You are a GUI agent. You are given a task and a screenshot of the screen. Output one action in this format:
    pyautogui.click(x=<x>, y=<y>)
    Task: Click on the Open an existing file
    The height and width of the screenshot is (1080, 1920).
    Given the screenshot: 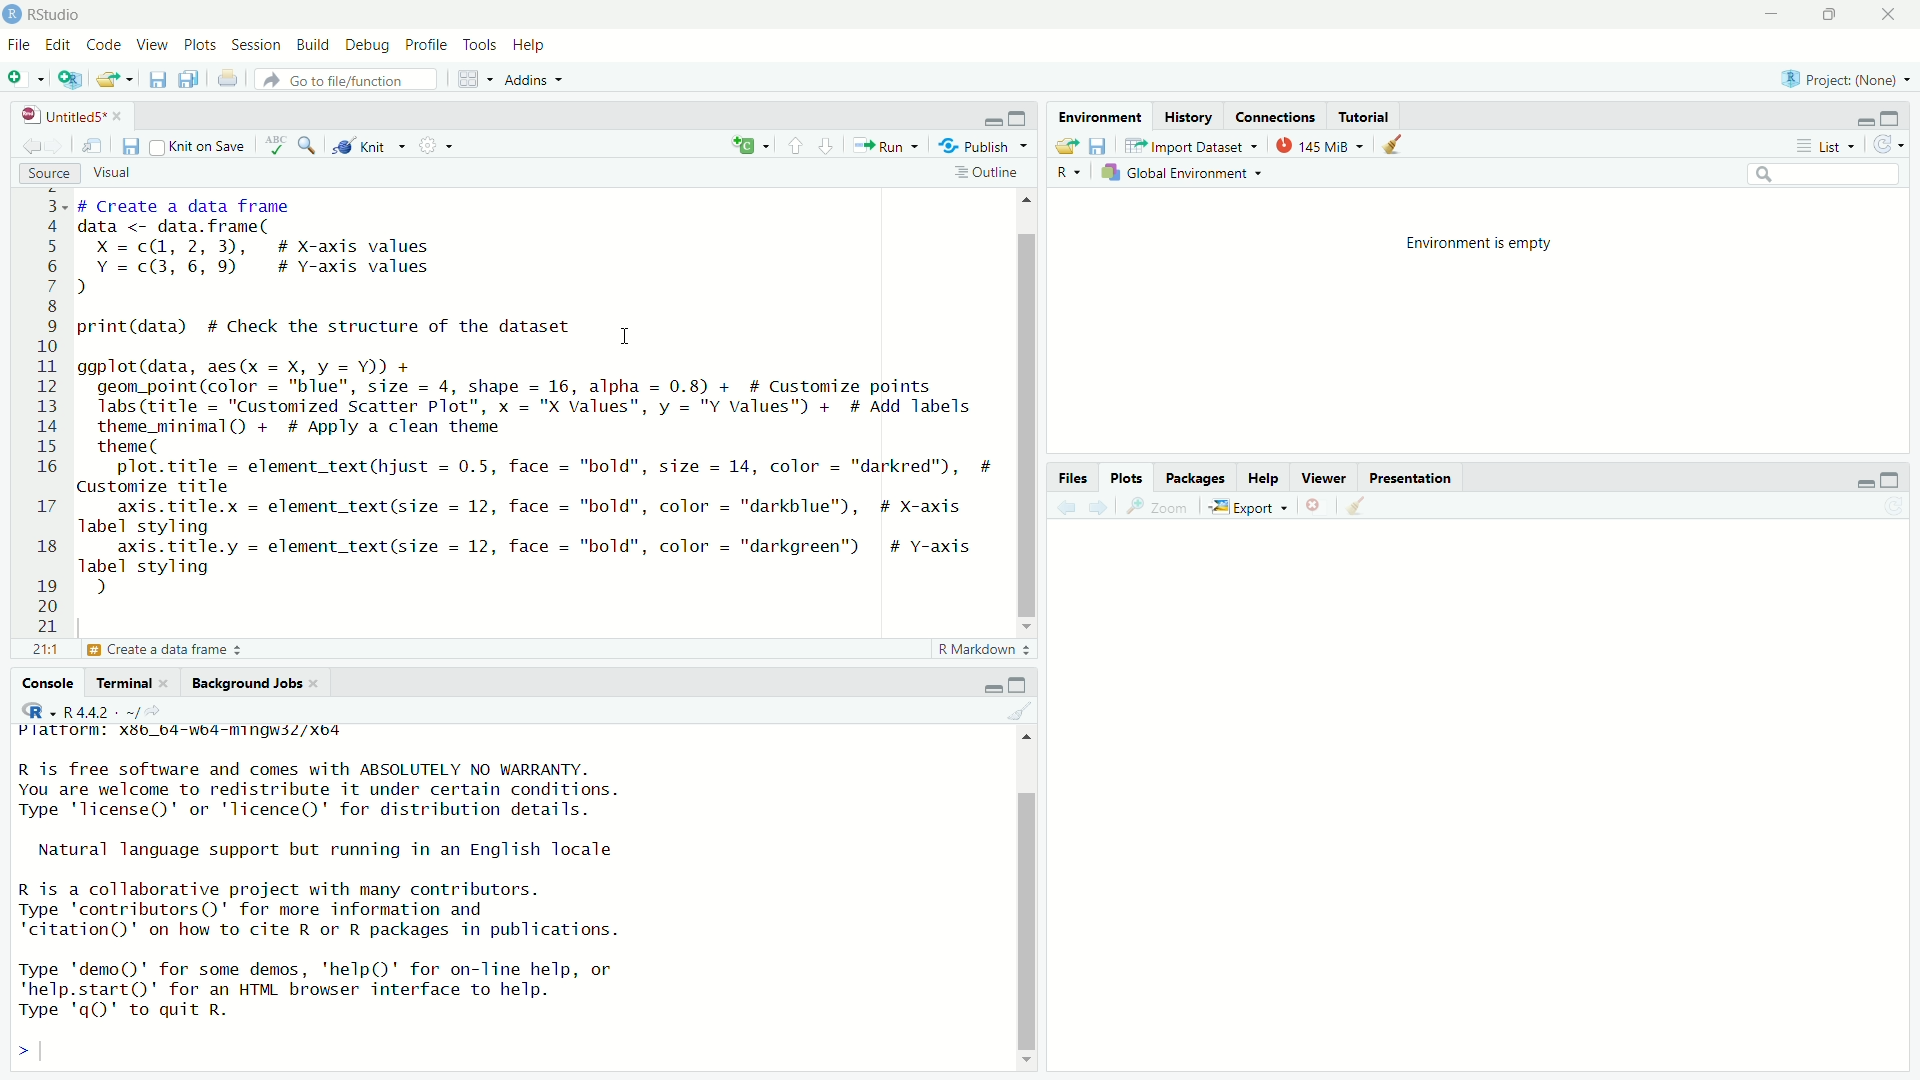 What is the action you would take?
    pyautogui.click(x=116, y=79)
    